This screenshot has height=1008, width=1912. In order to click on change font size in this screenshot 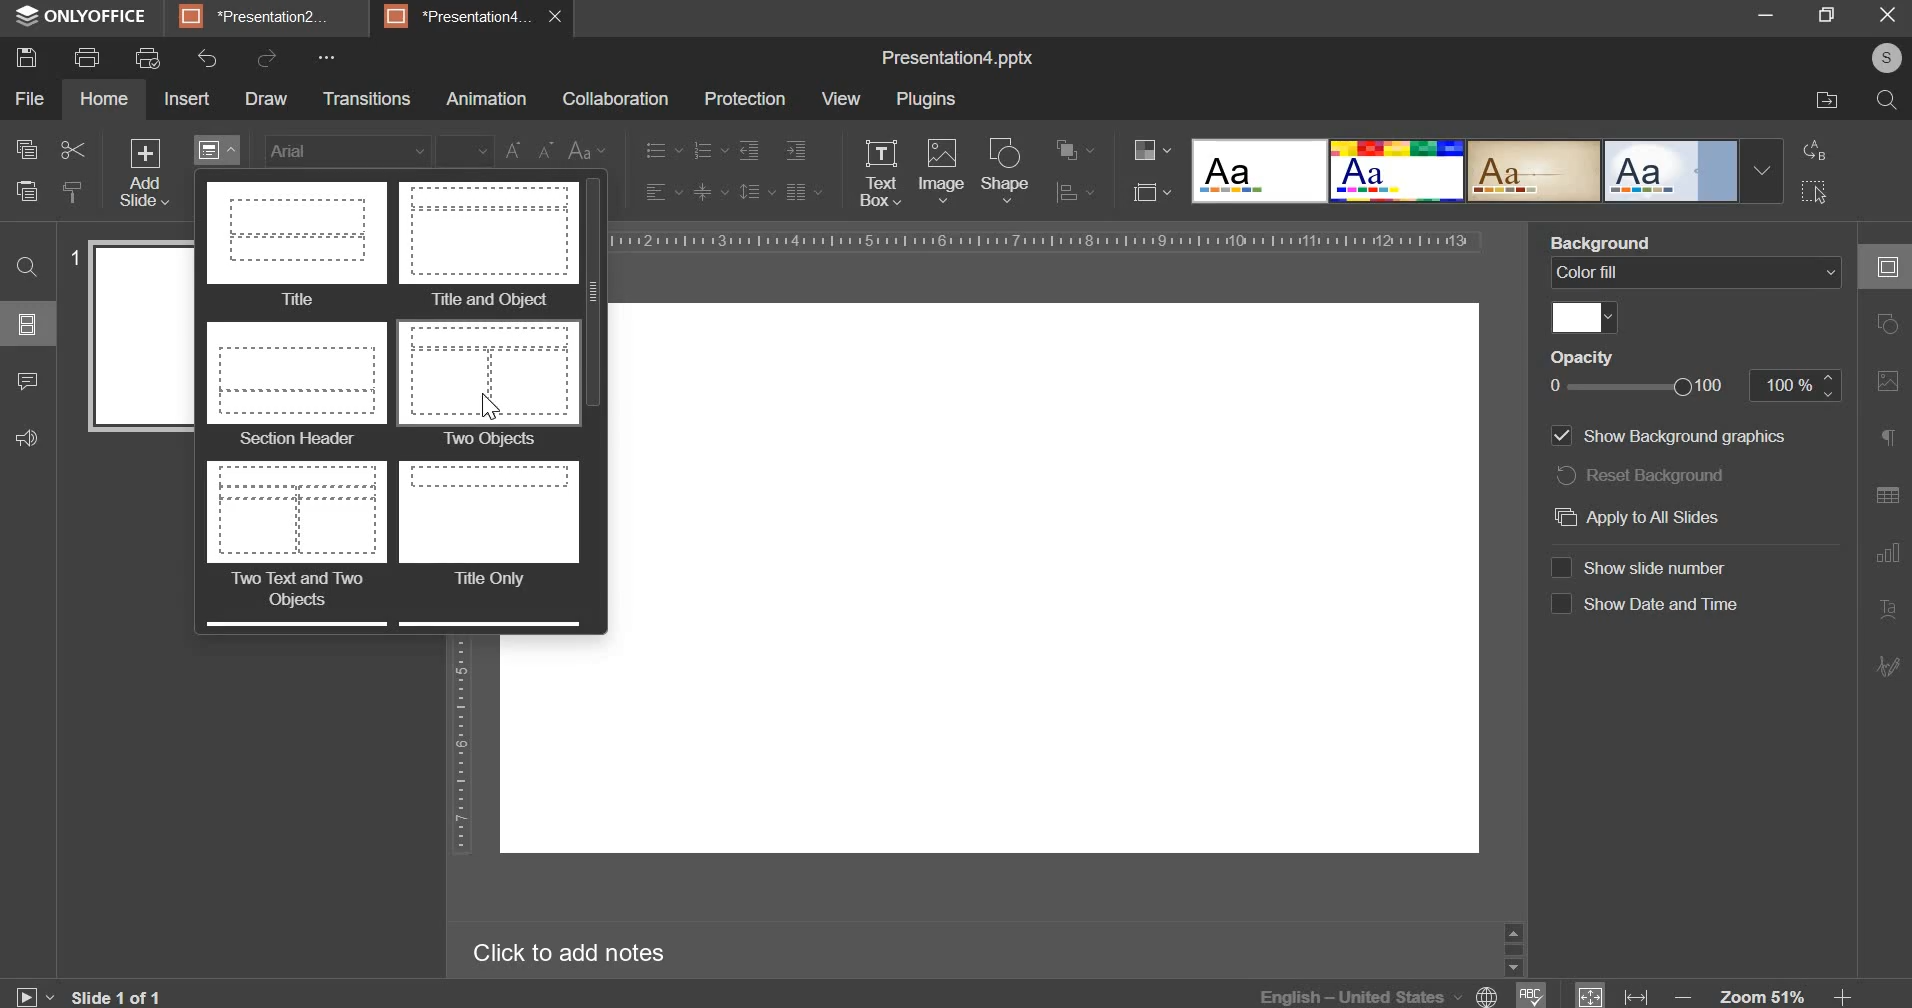, I will do `click(515, 148)`.